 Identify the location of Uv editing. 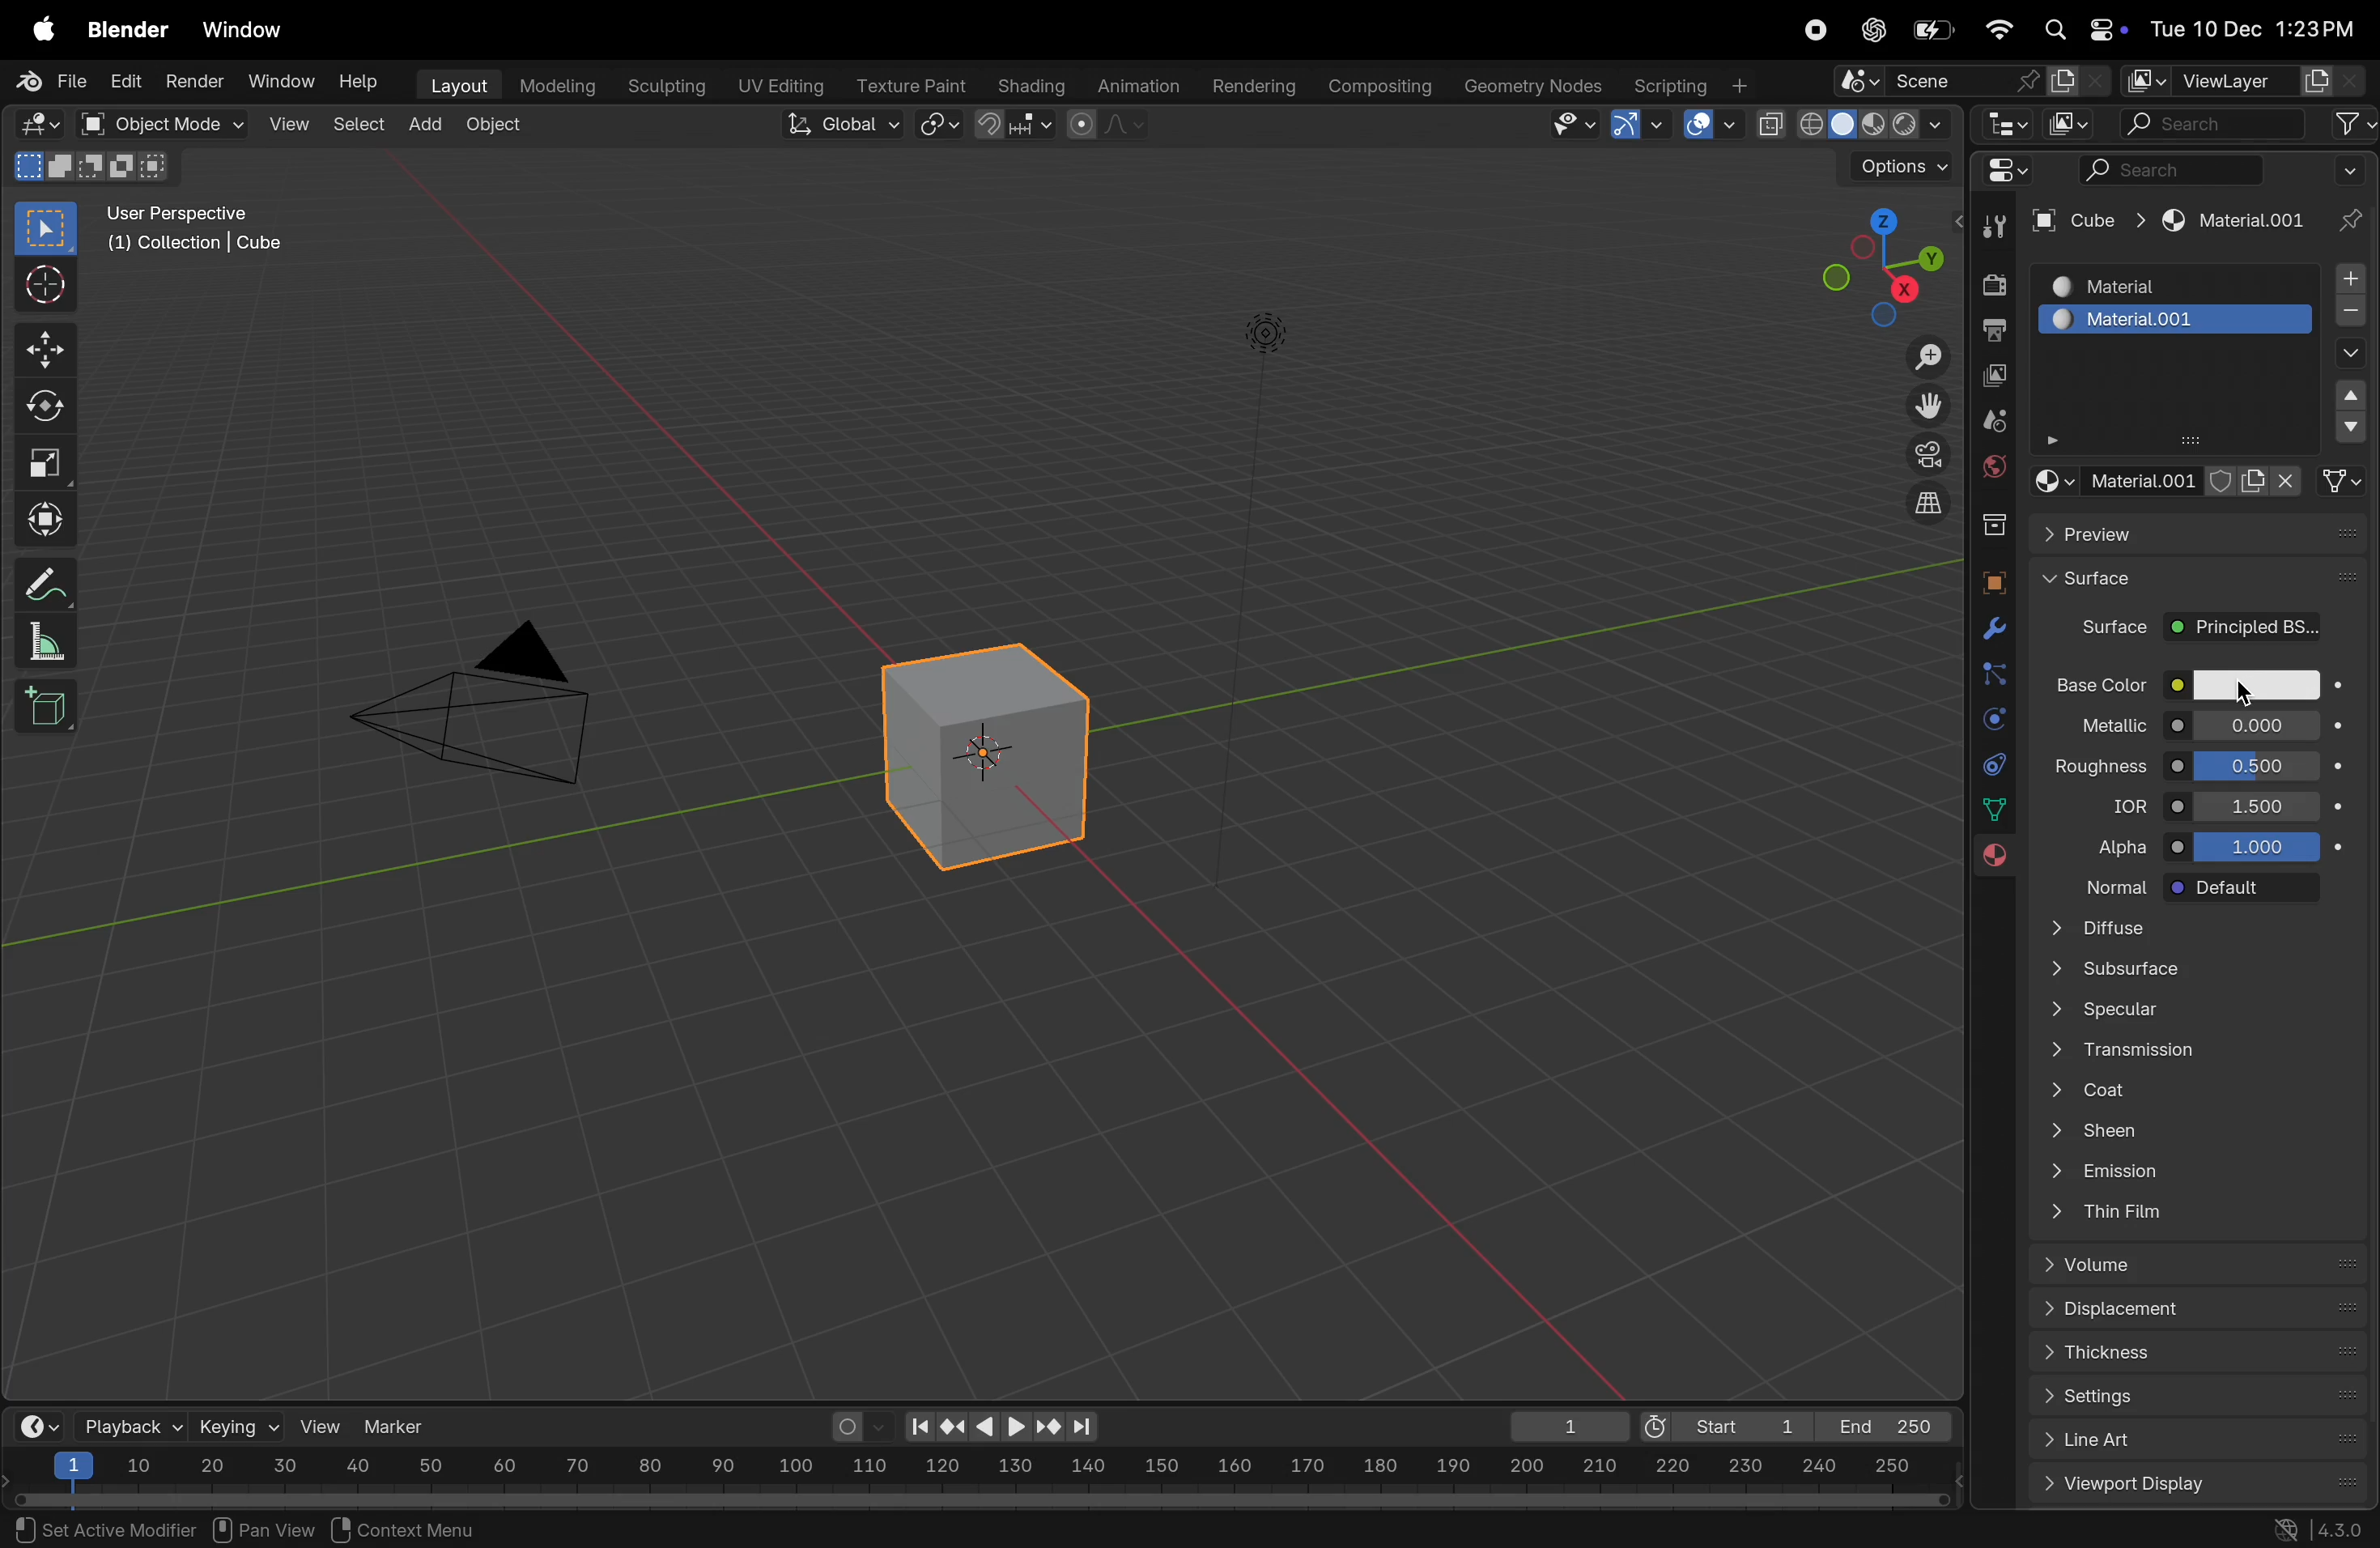
(774, 82).